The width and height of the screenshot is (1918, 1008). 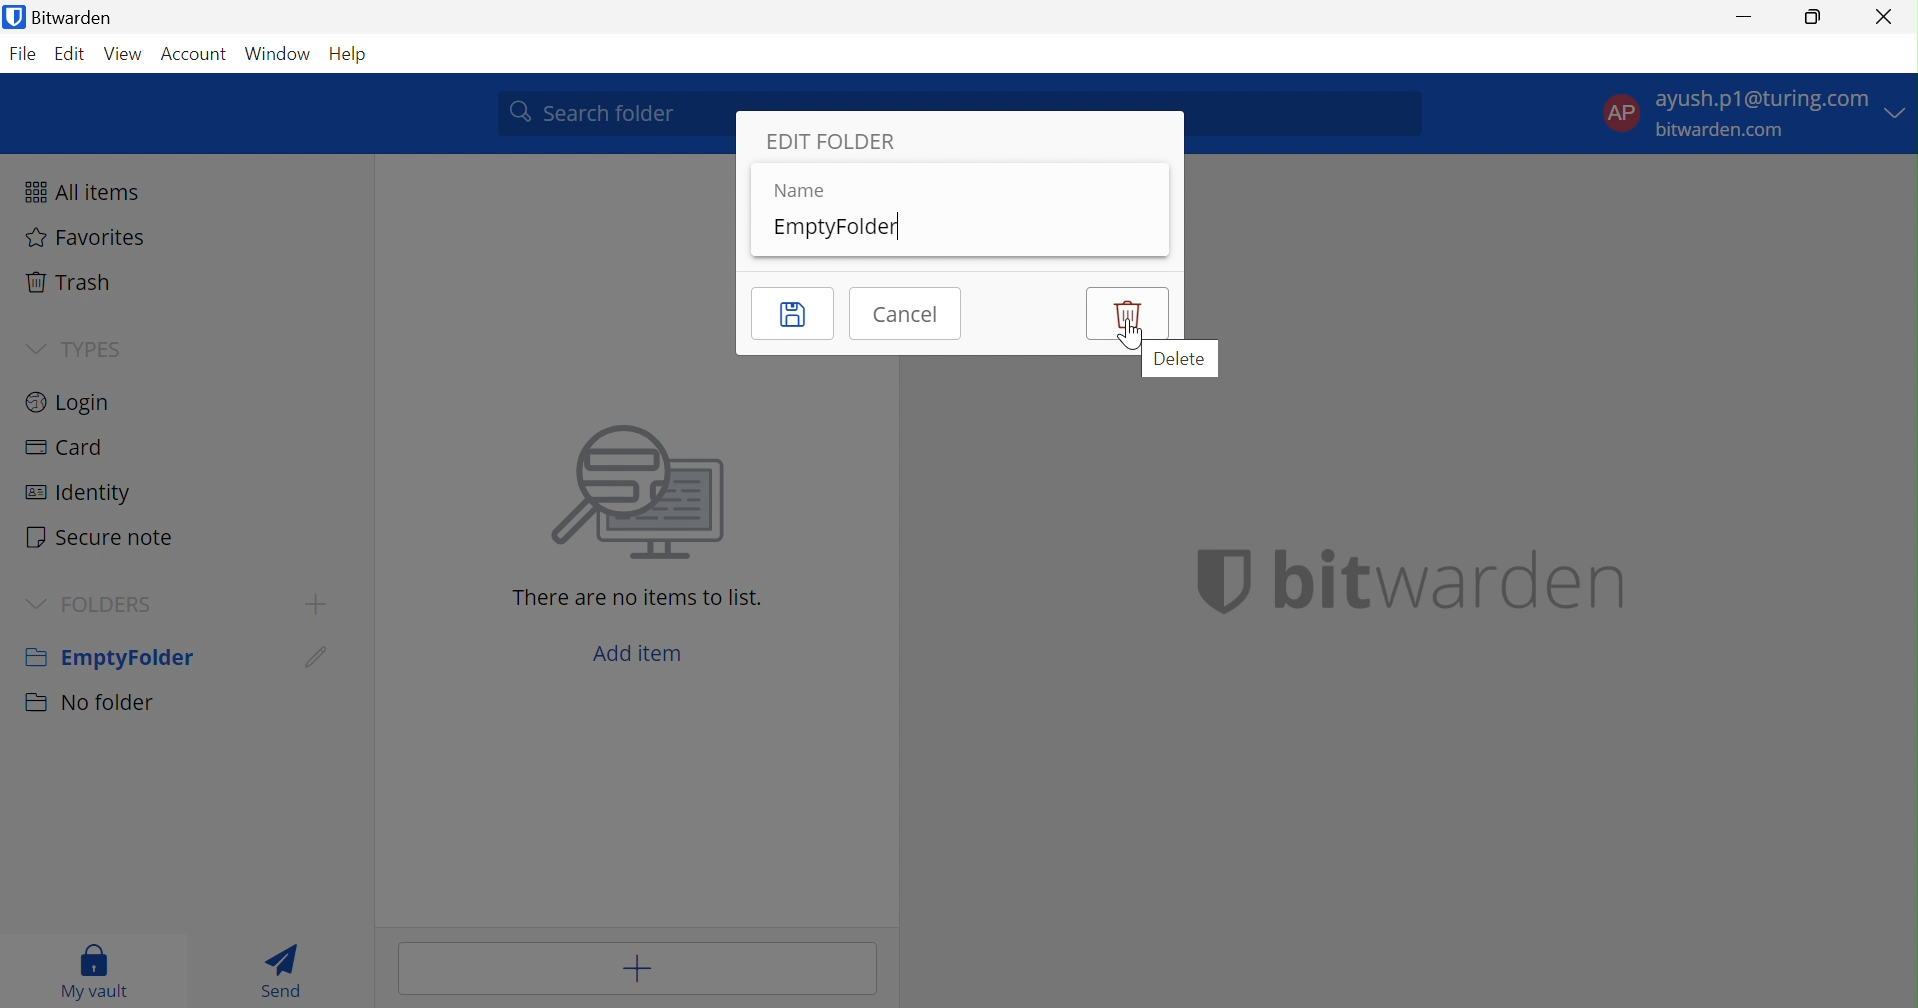 What do you see at coordinates (279, 54) in the screenshot?
I see `Window` at bounding box center [279, 54].